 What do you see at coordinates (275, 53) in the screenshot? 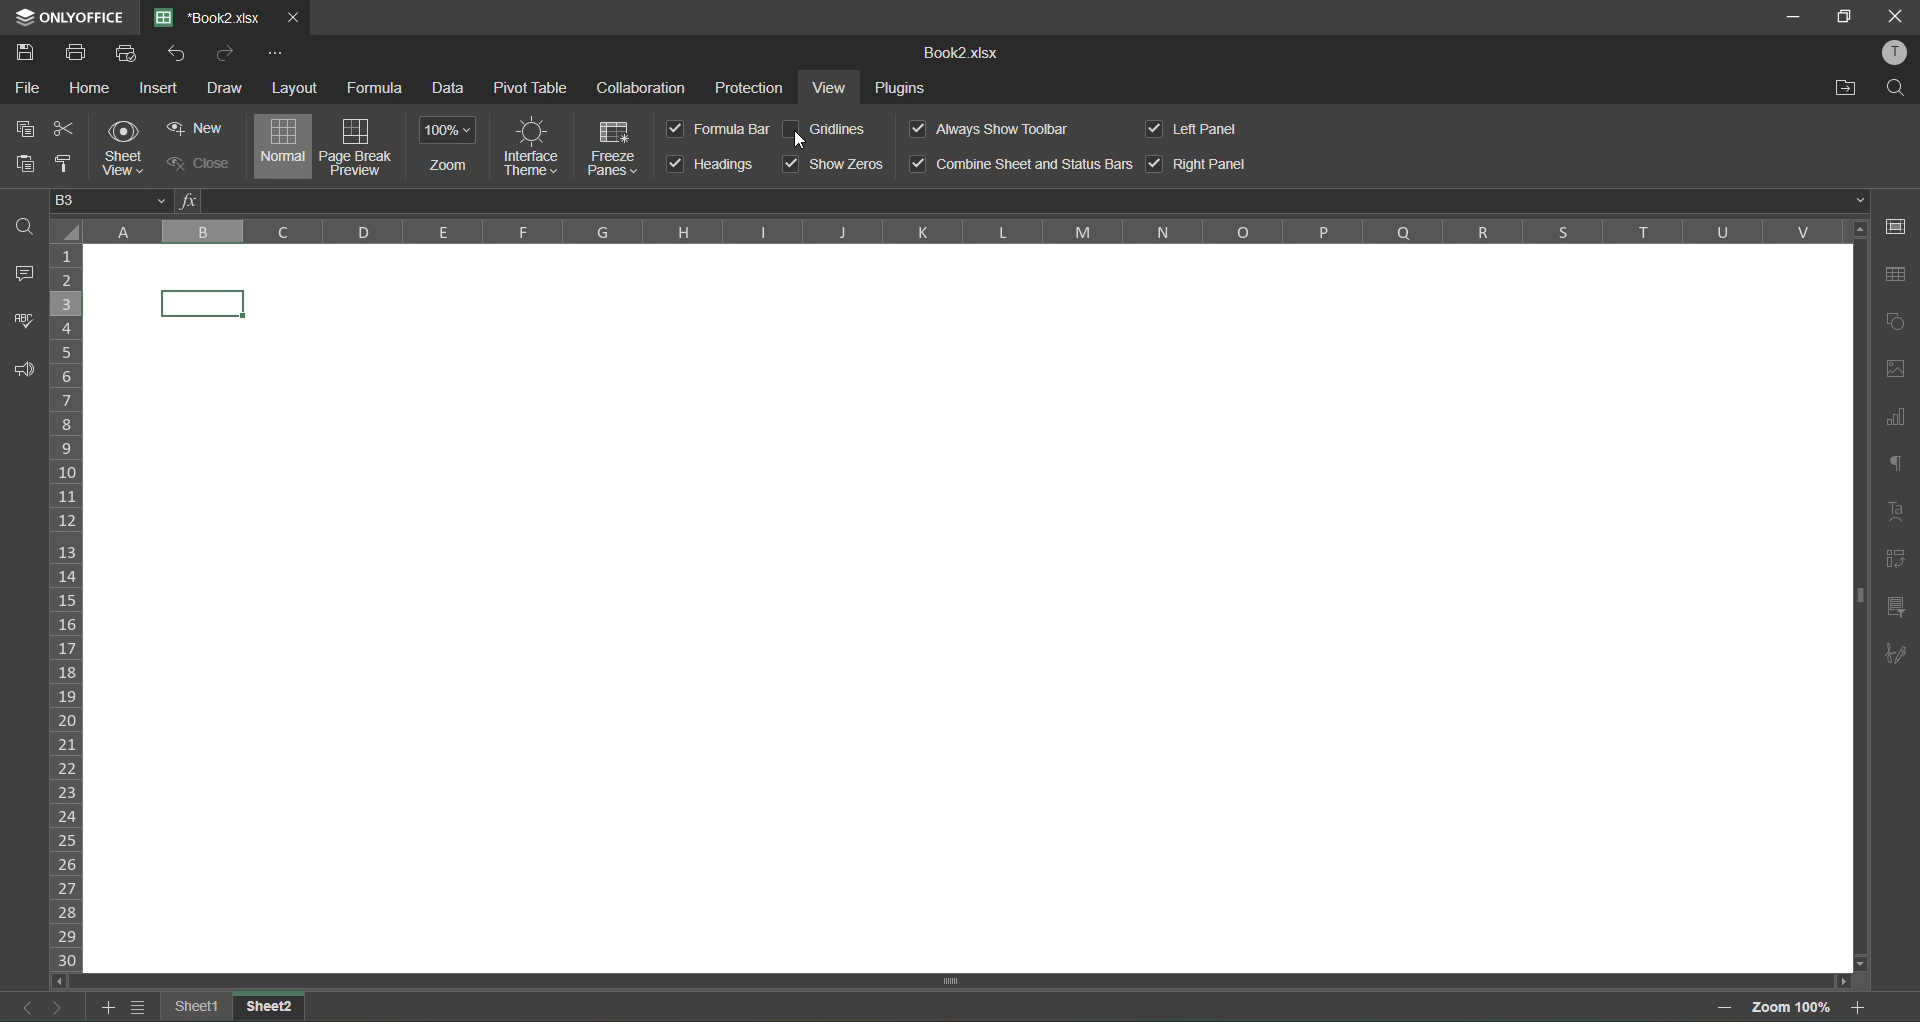
I see `customize quick access toolbar` at bounding box center [275, 53].